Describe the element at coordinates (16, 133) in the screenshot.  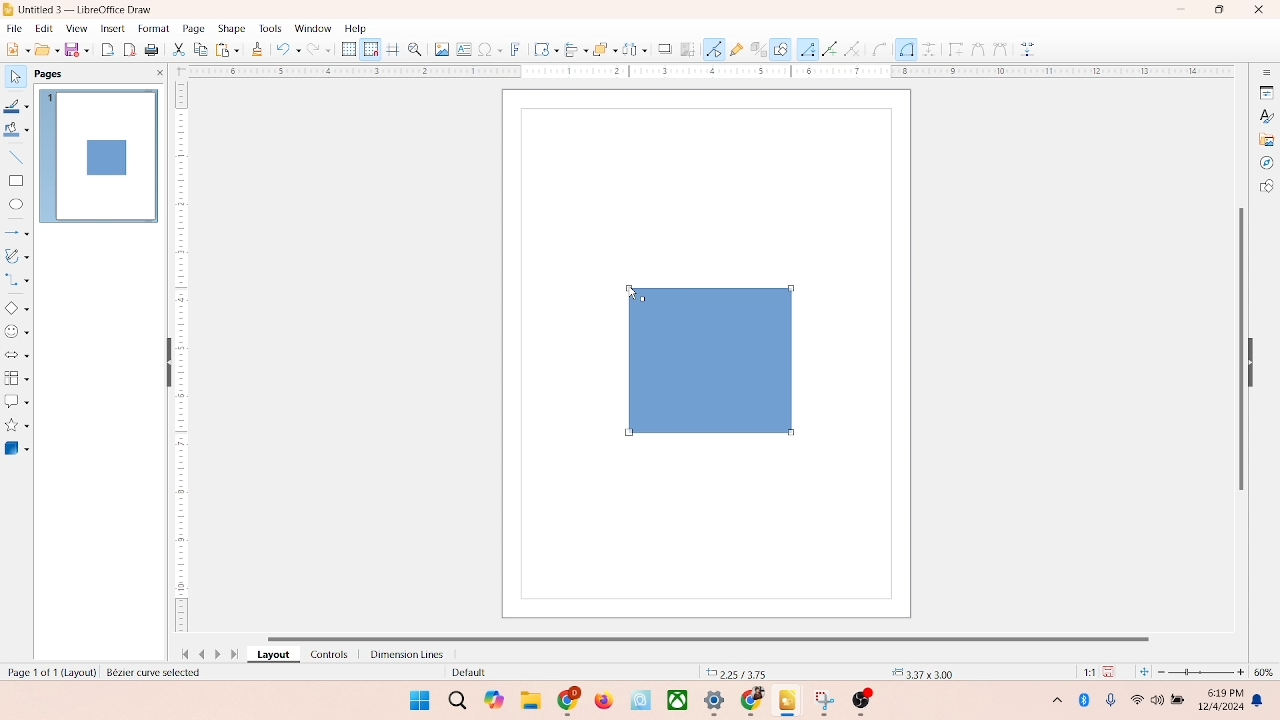
I see `fill color` at that location.